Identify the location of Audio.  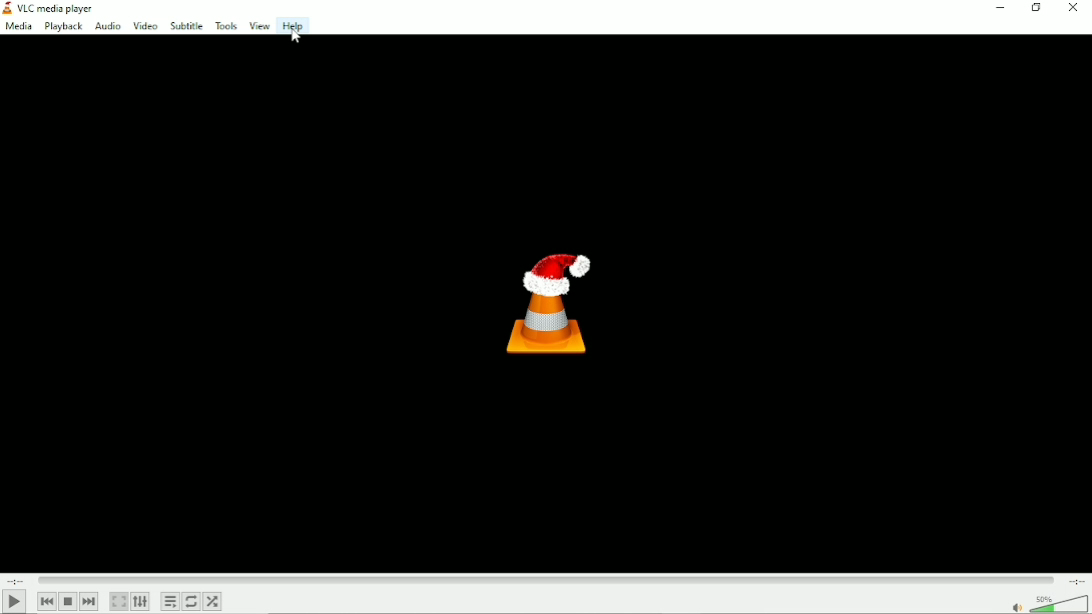
(108, 27).